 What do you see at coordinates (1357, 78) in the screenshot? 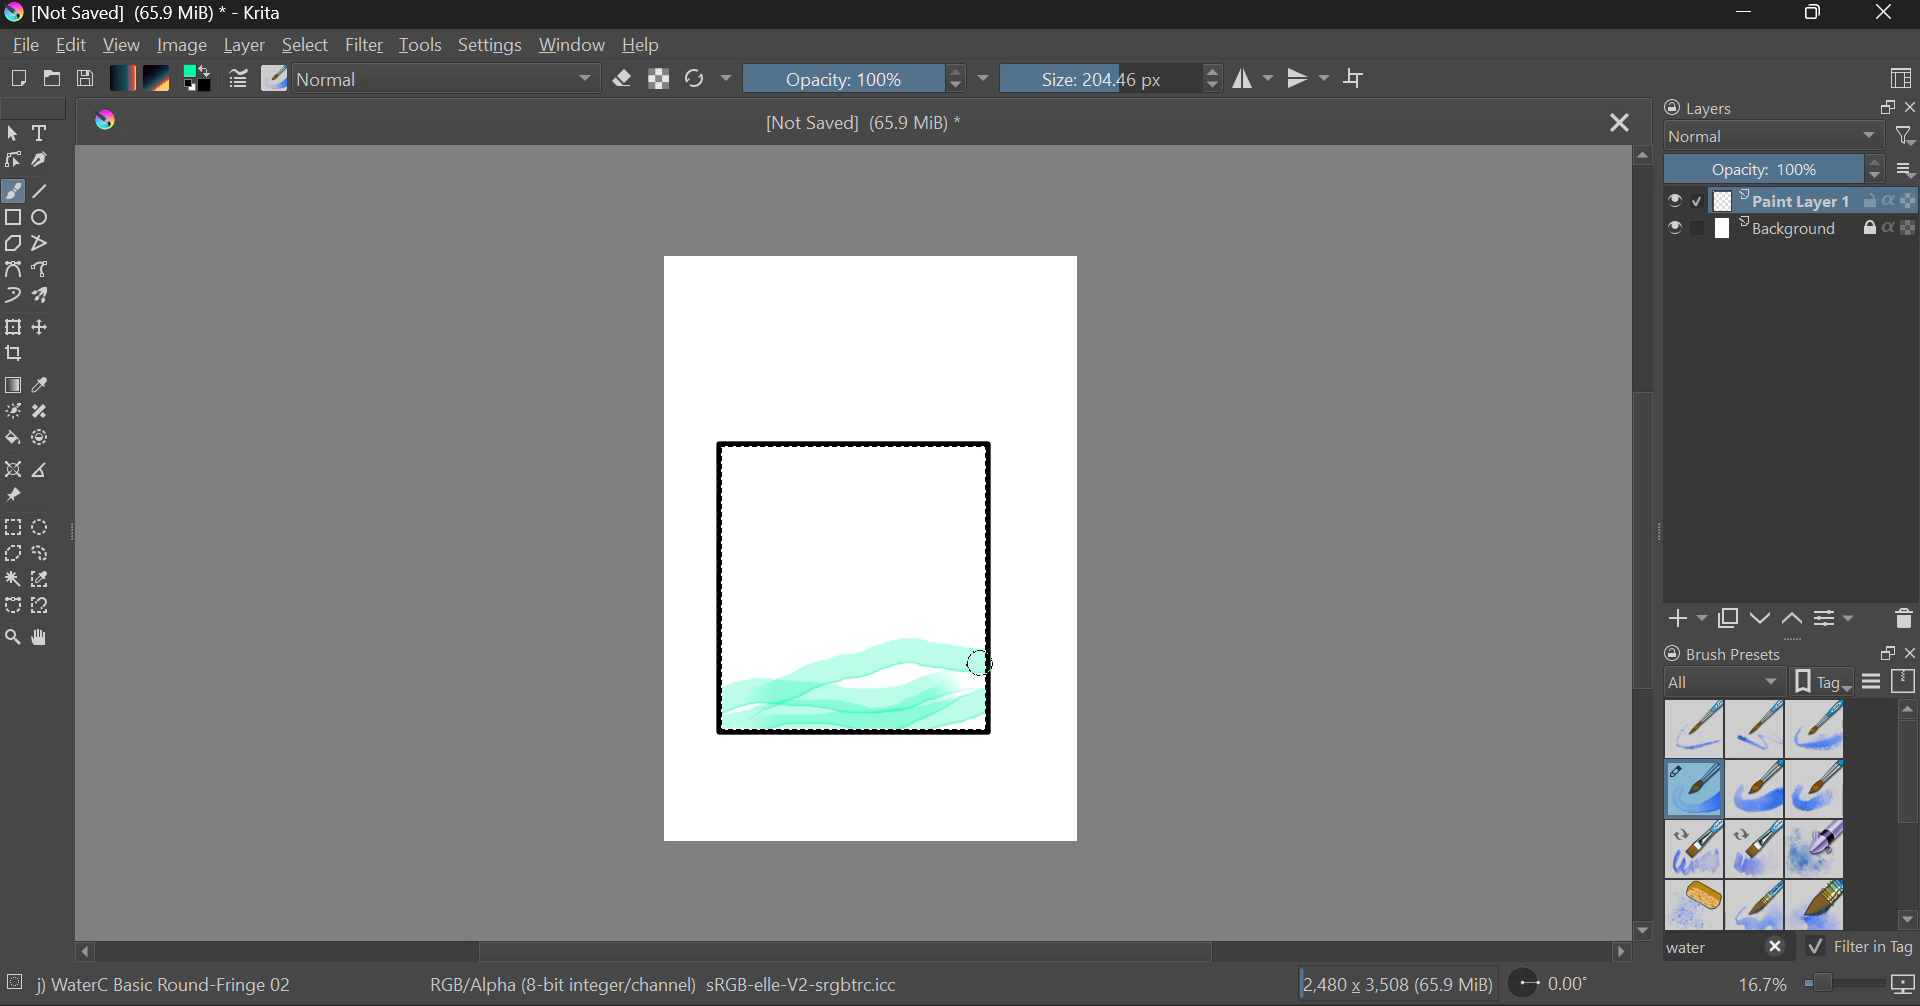
I see `Crop` at bounding box center [1357, 78].